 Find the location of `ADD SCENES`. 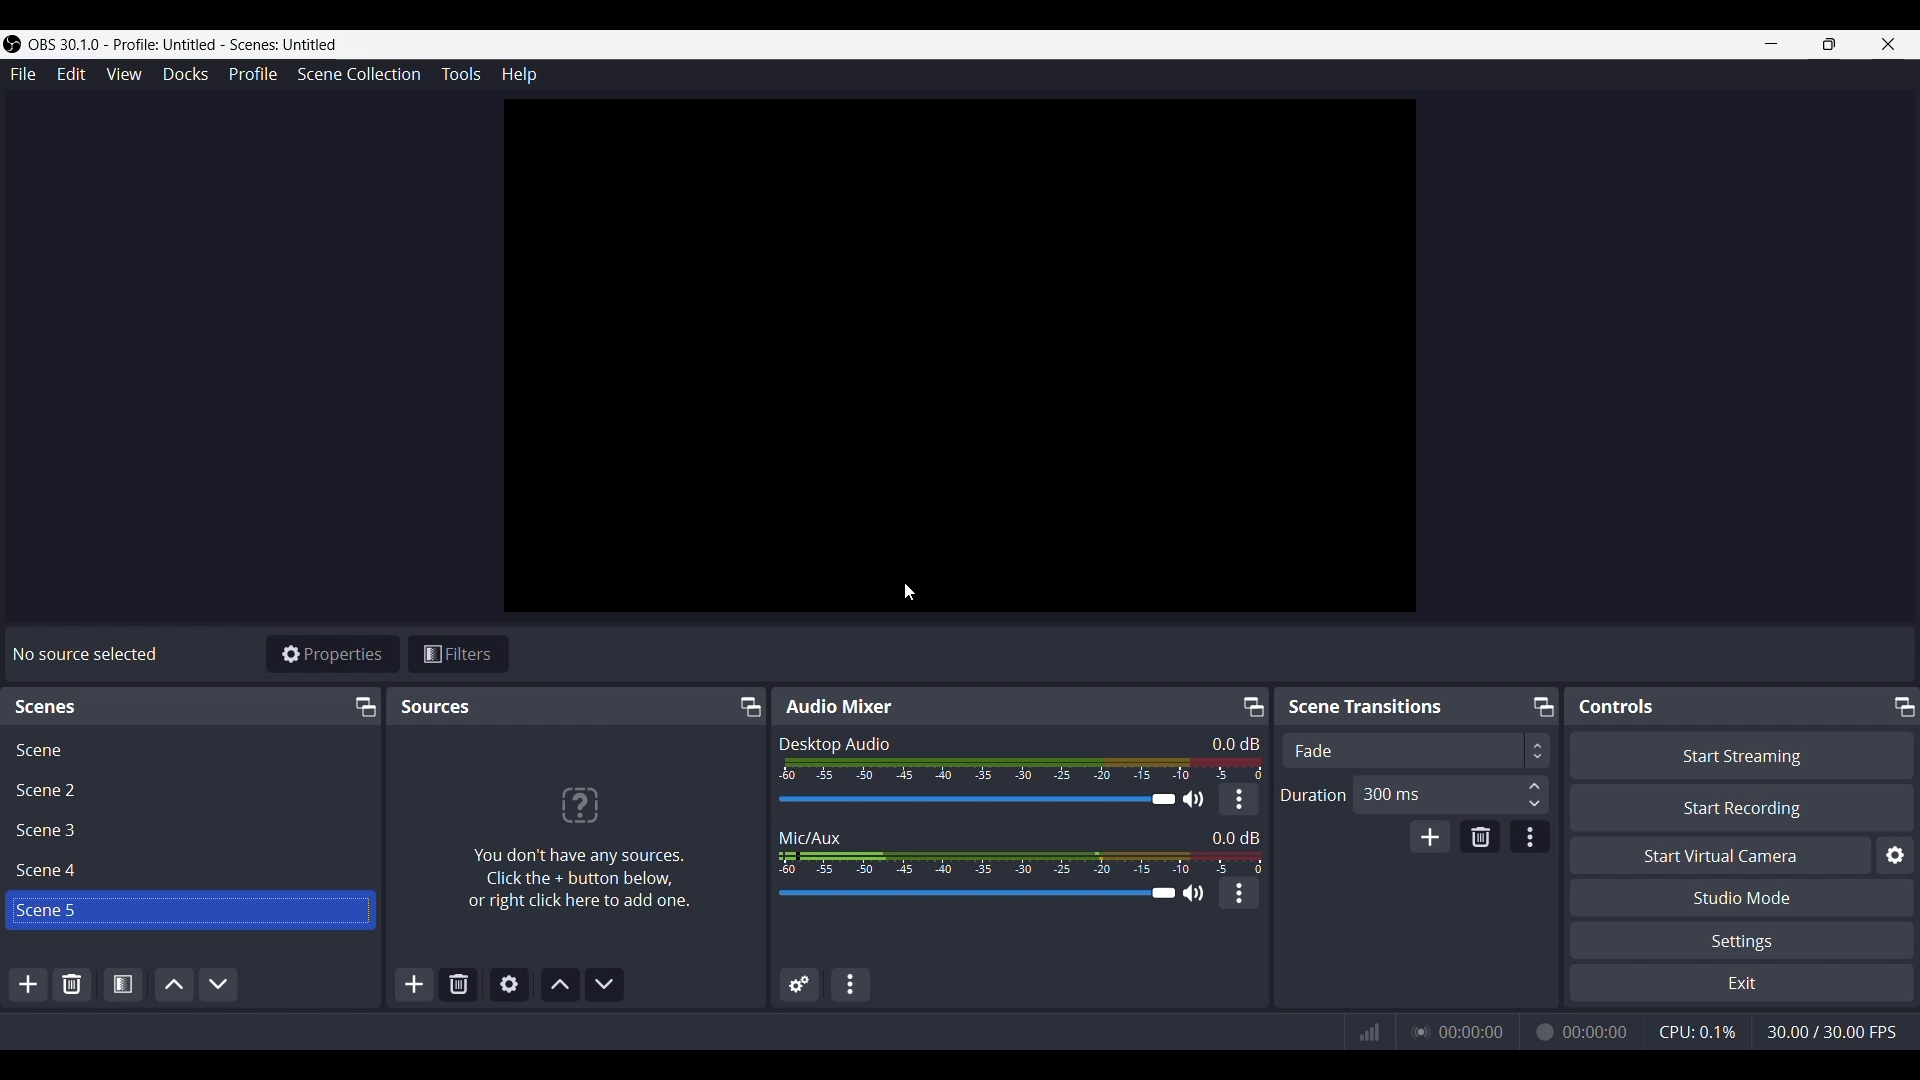

ADD SCENES is located at coordinates (30, 987).